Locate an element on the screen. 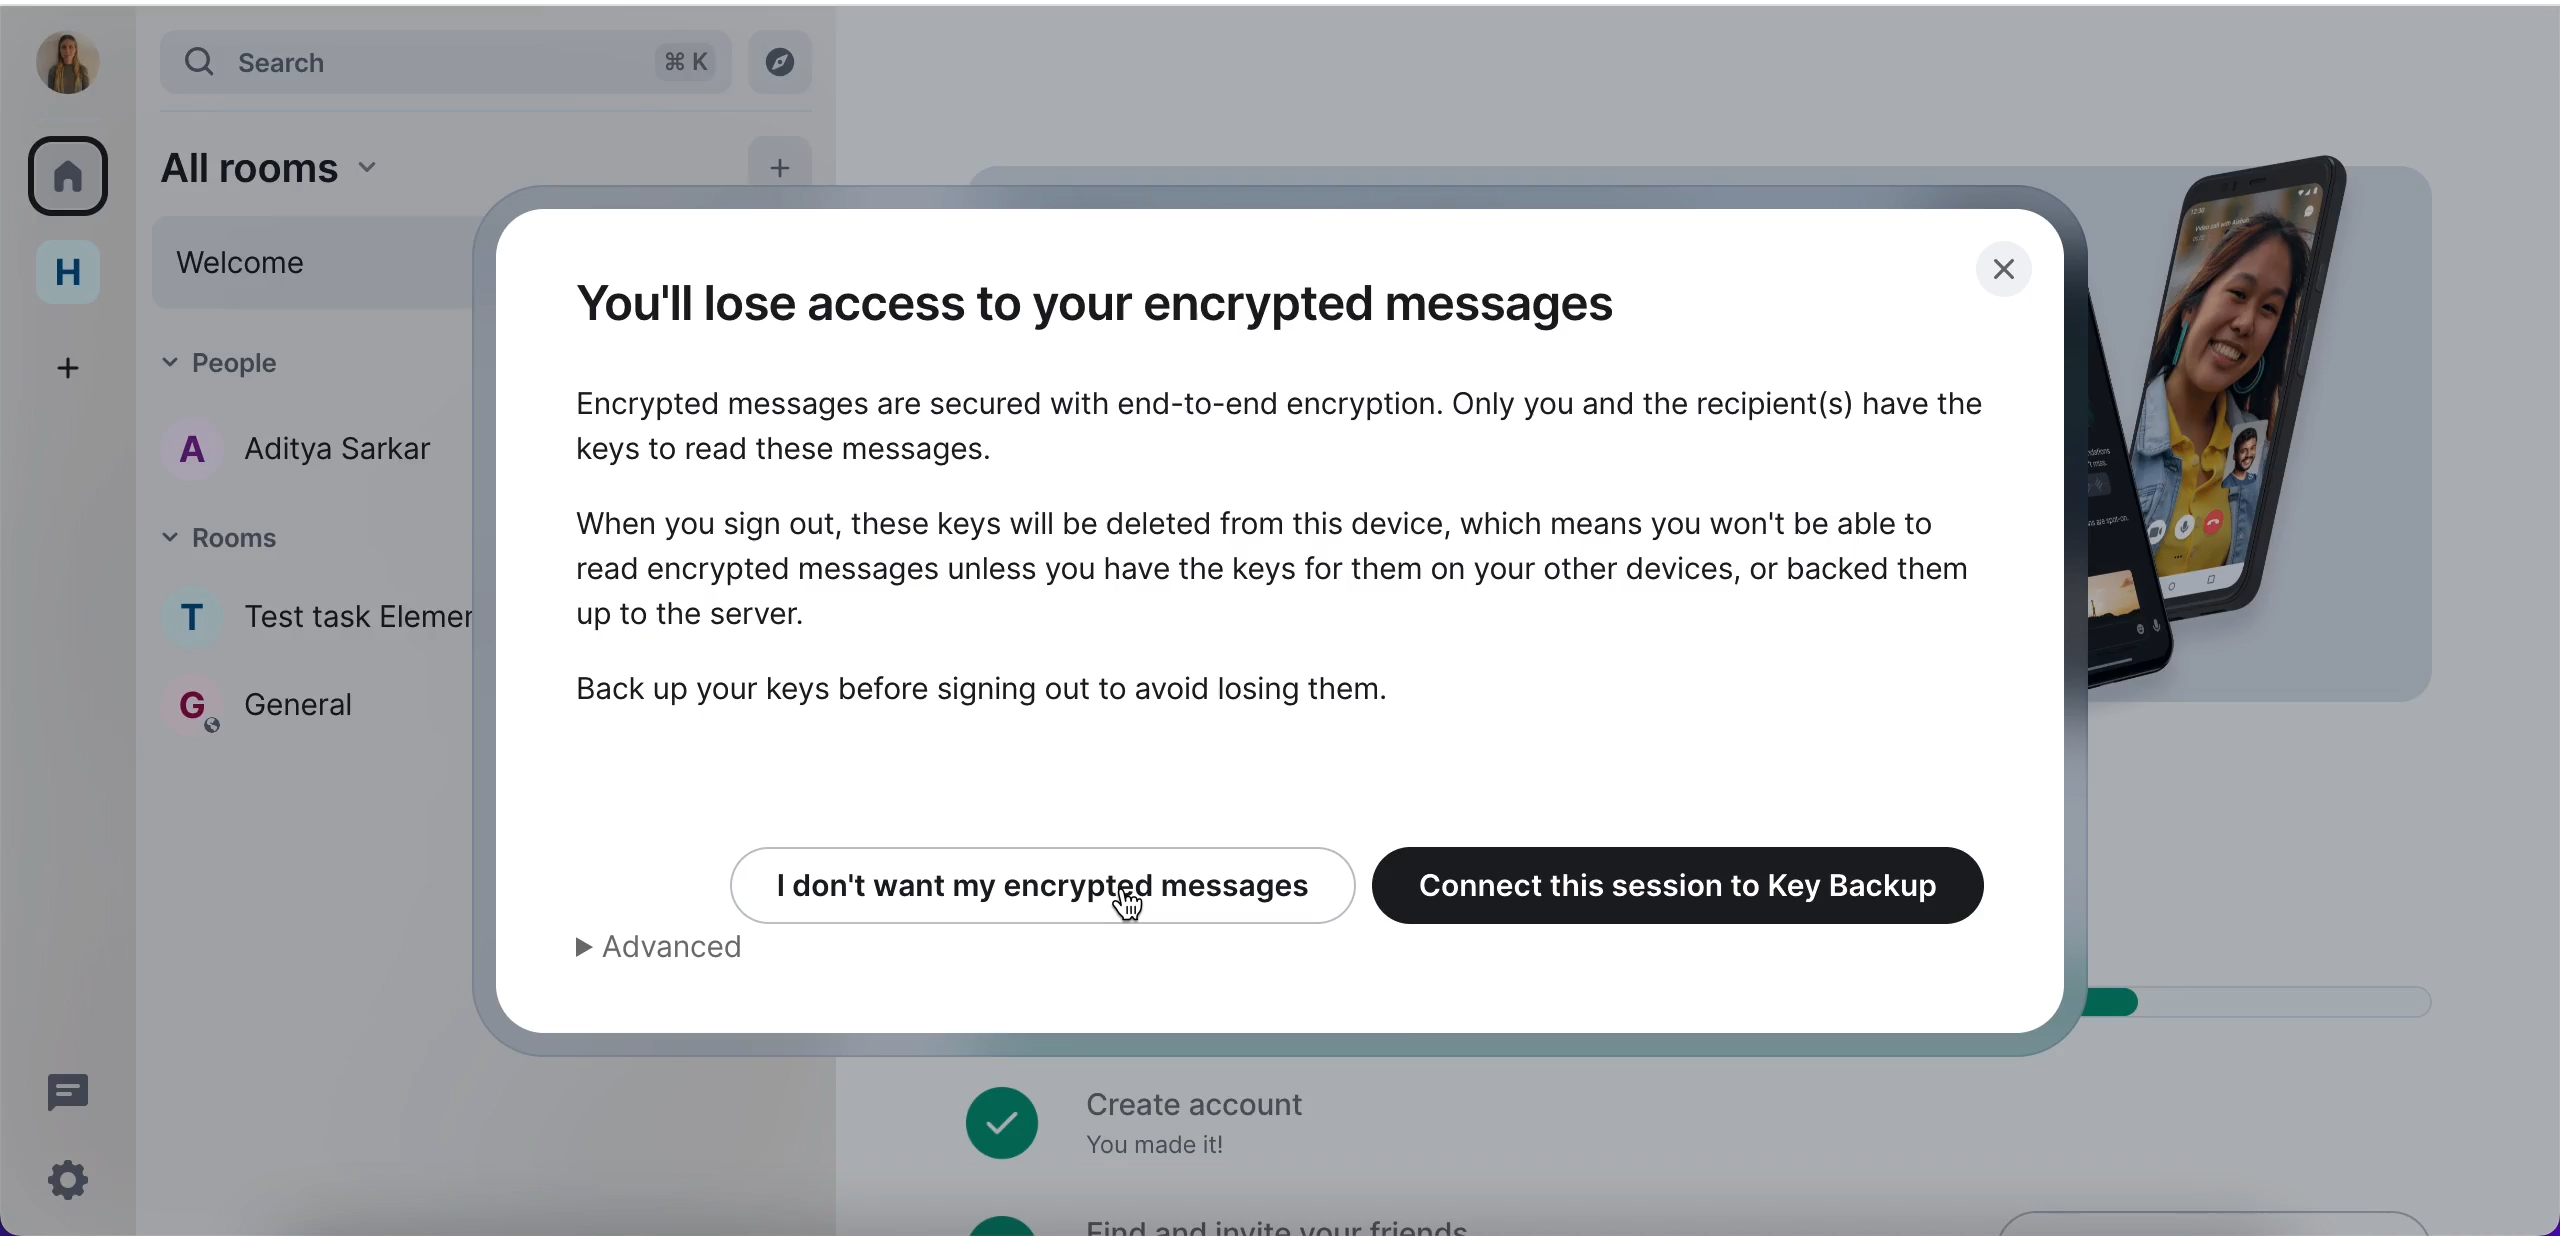  connect this session to key backup is located at coordinates (1693, 881).